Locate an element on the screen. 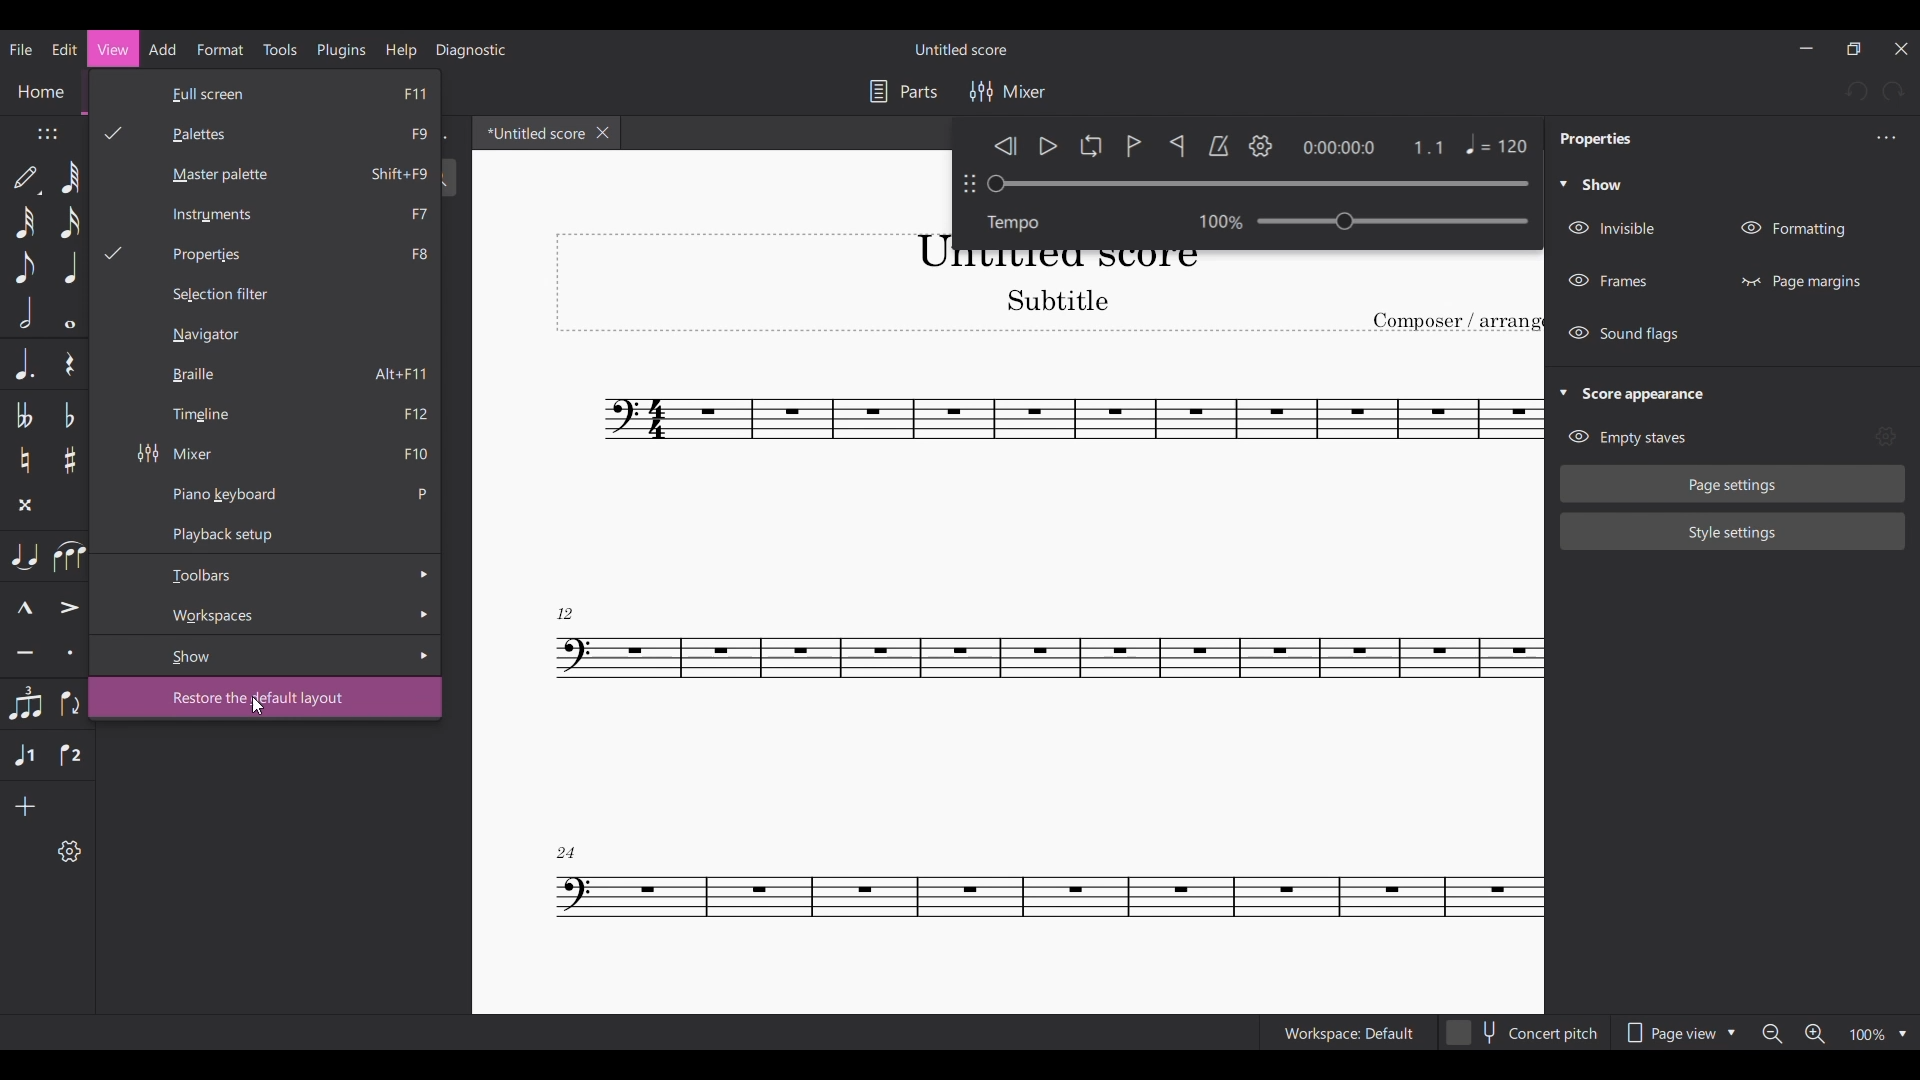 Image resolution: width=1920 pixels, height=1080 pixels. Whole note is located at coordinates (70, 314).